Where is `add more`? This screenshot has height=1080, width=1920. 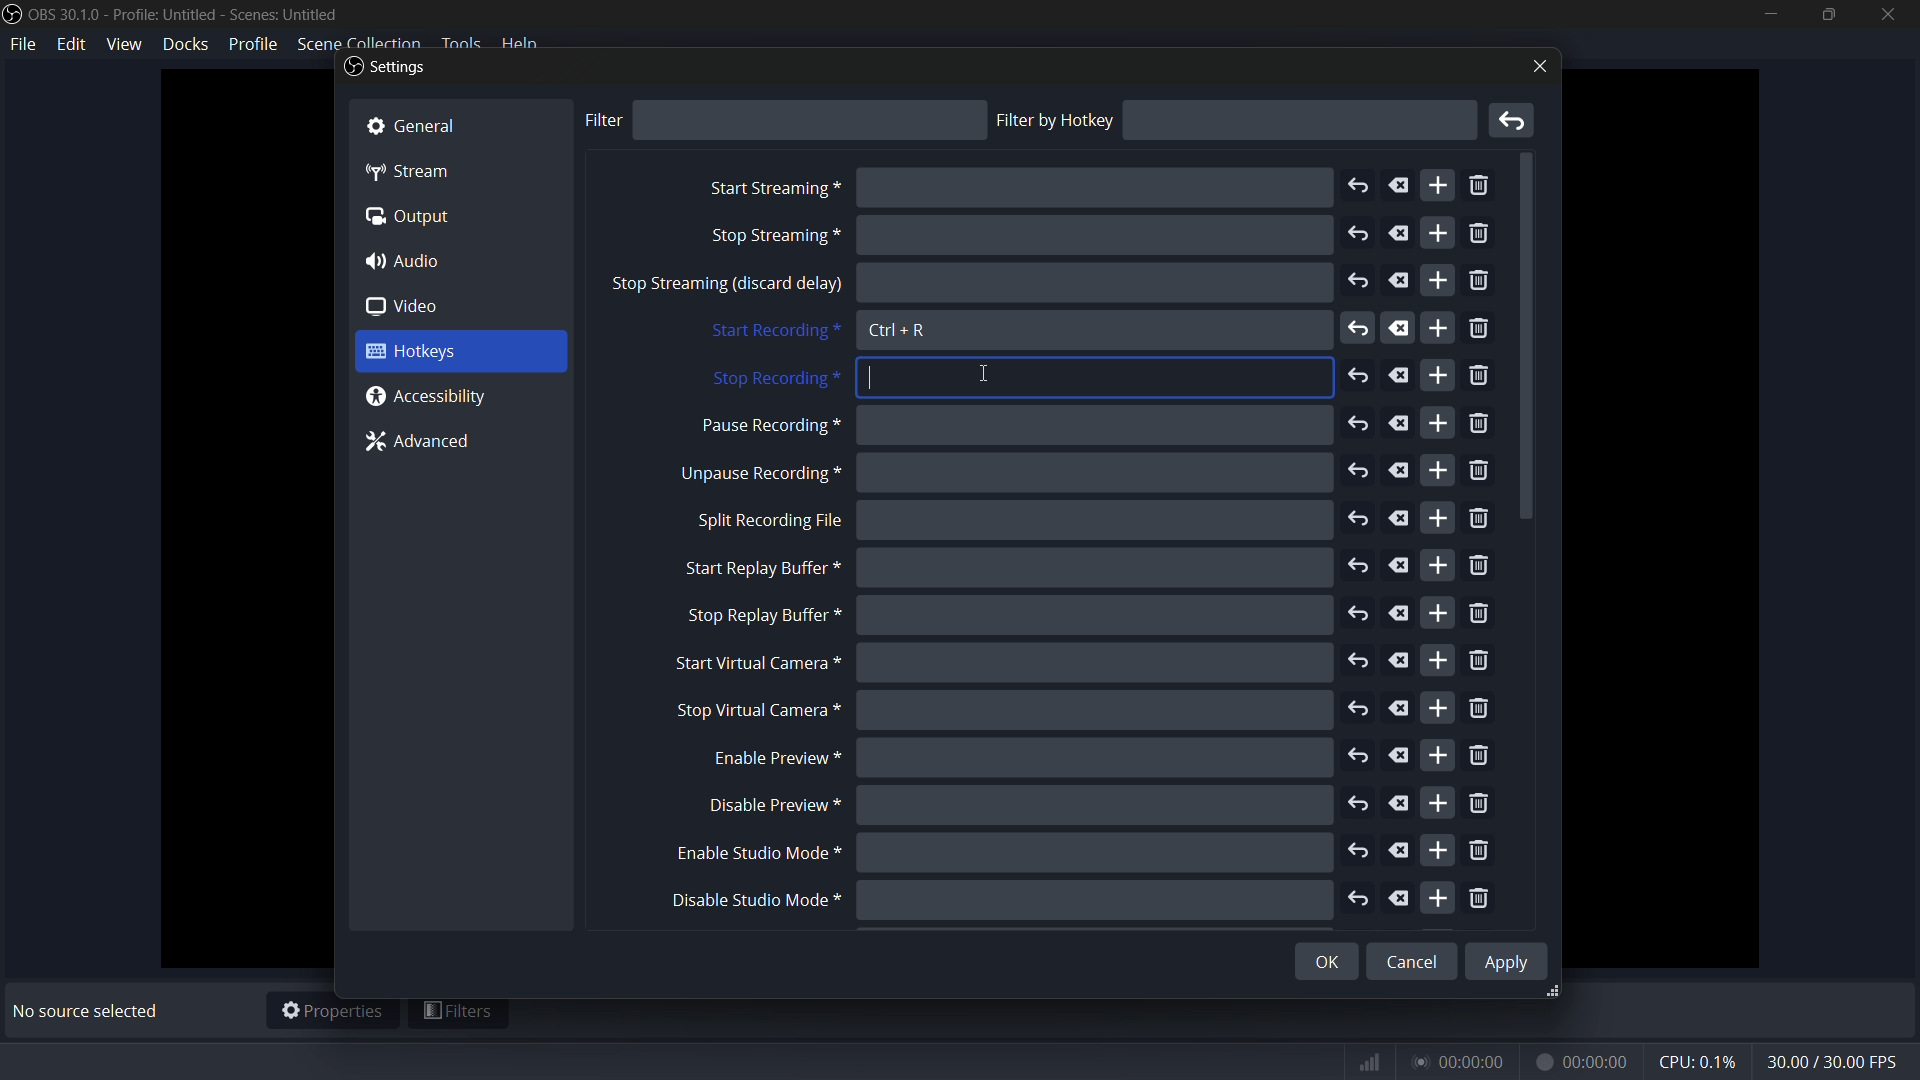 add more is located at coordinates (1437, 470).